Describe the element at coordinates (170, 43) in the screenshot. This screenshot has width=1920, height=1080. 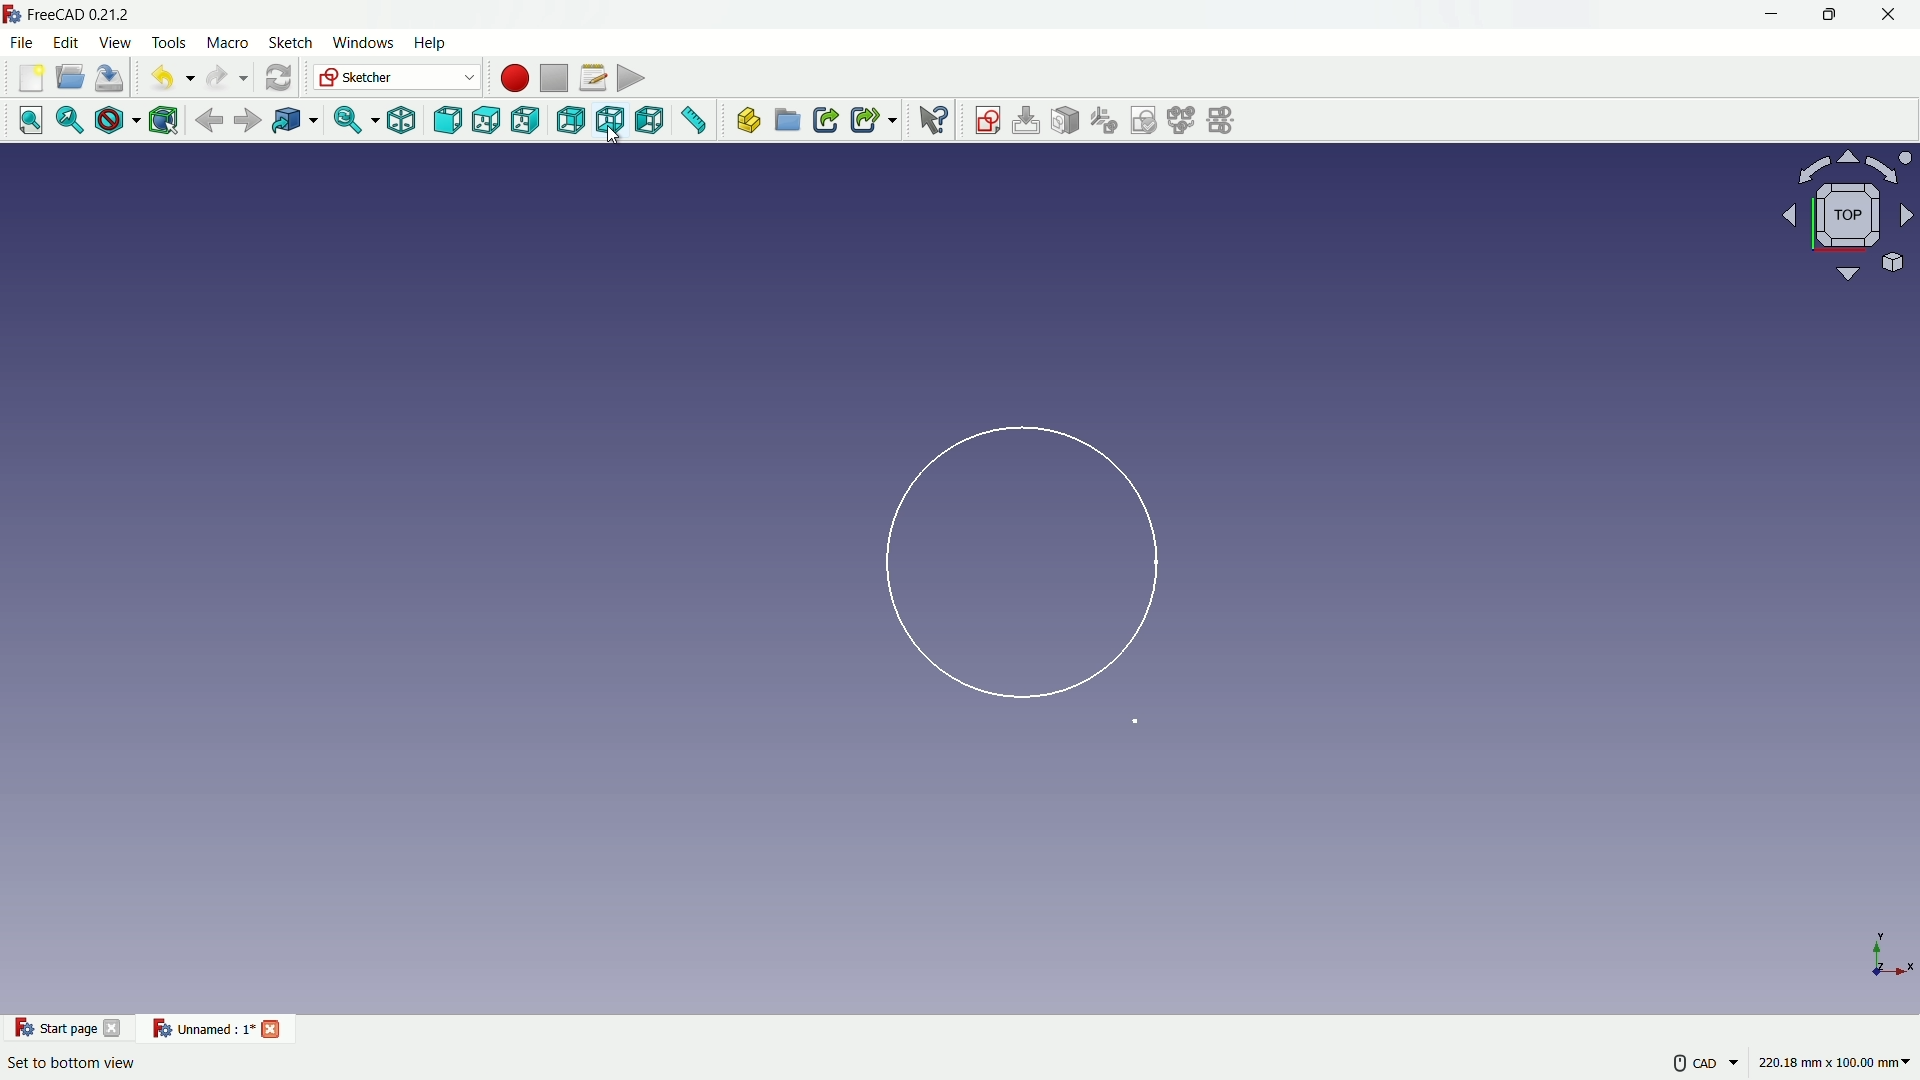
I see `tools menu` at that location.